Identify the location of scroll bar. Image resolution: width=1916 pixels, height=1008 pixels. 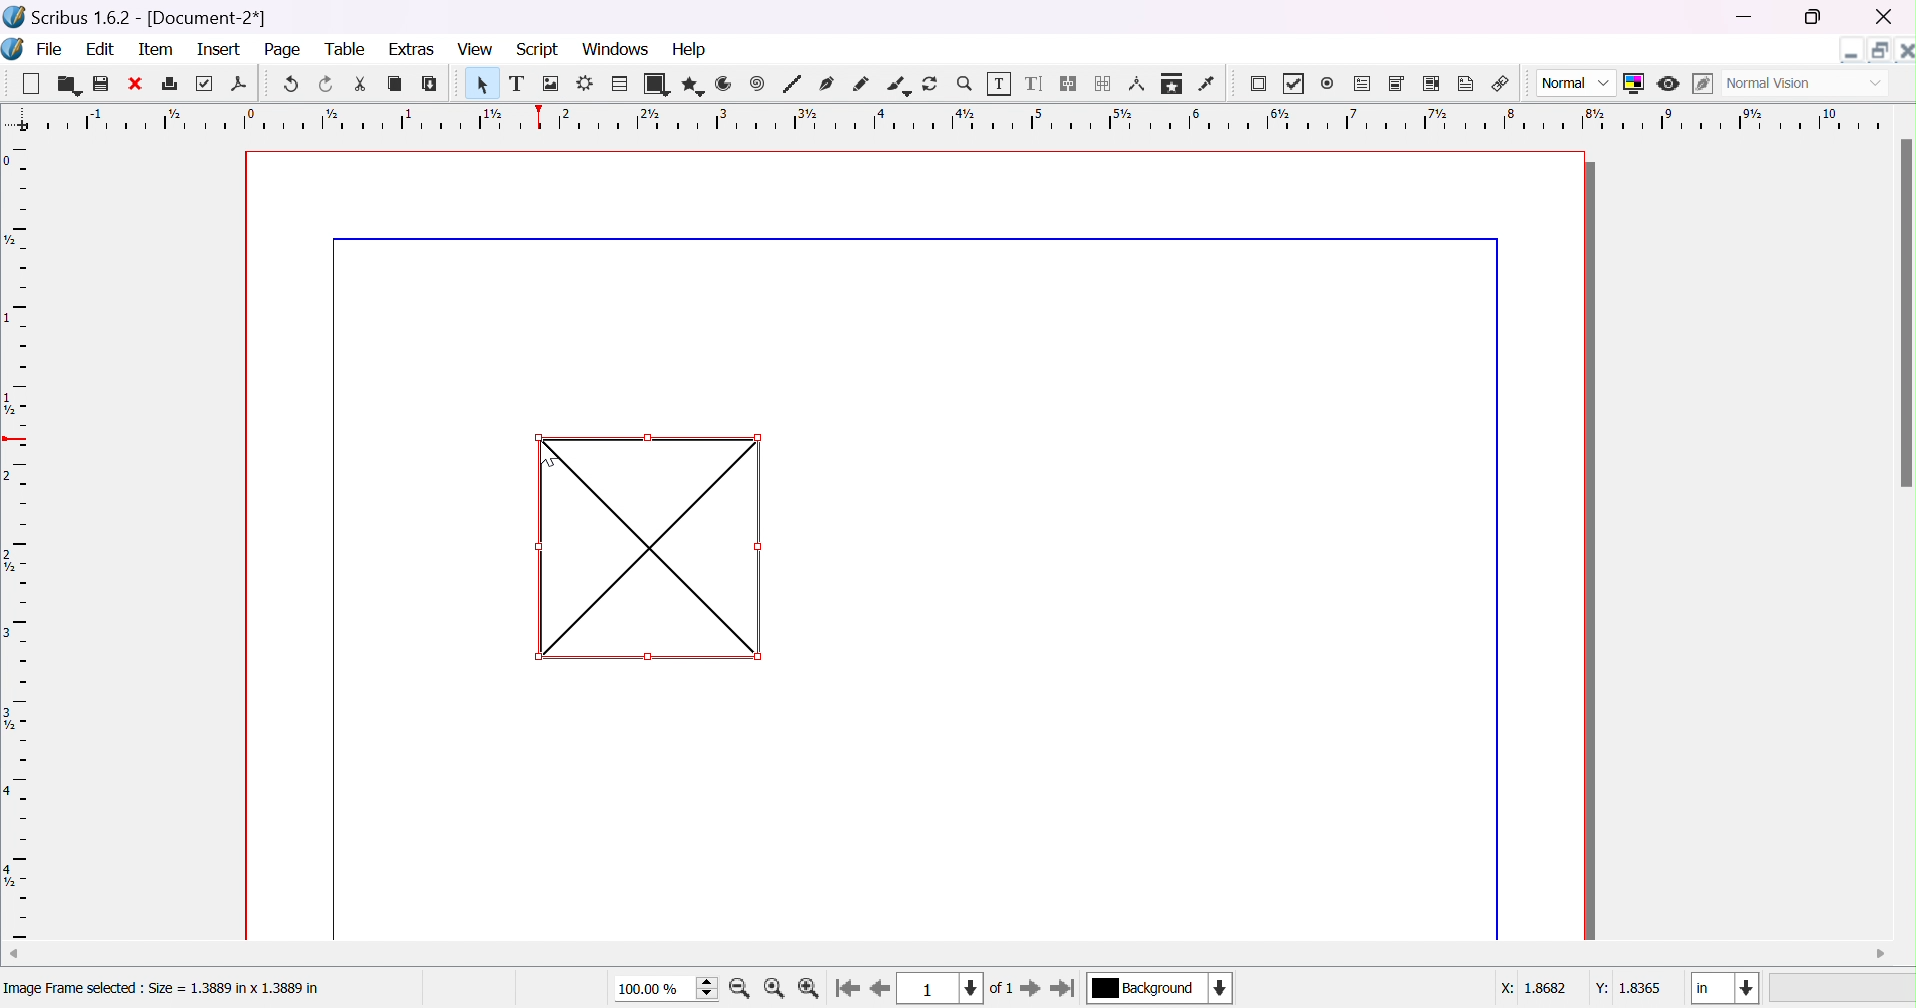
(1904, 313).